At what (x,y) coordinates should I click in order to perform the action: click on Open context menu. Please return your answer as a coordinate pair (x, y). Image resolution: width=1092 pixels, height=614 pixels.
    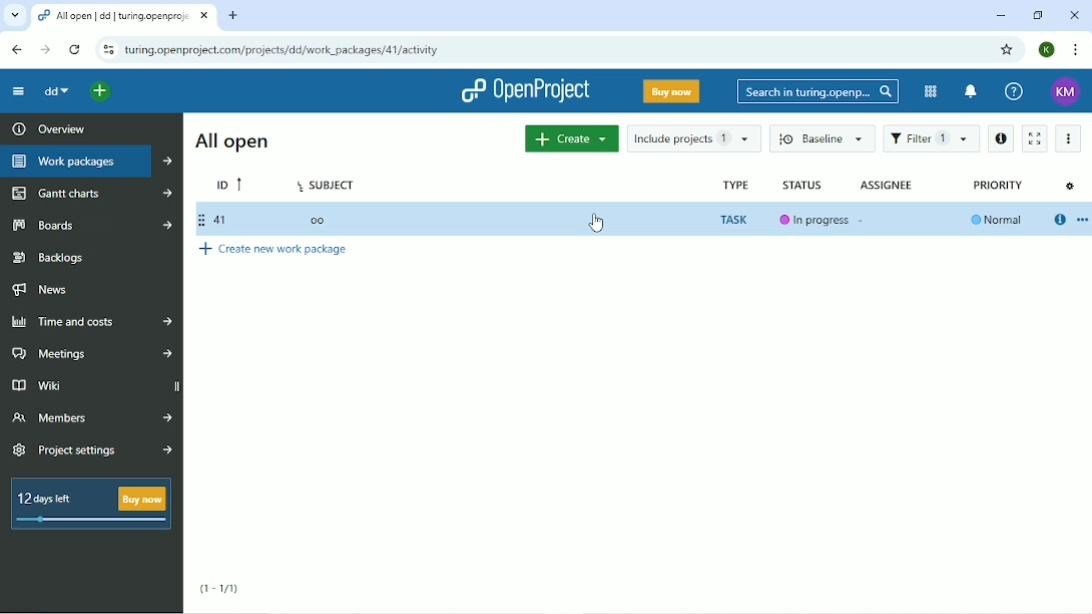
    Looking at the image, I should click on (1082, 220).